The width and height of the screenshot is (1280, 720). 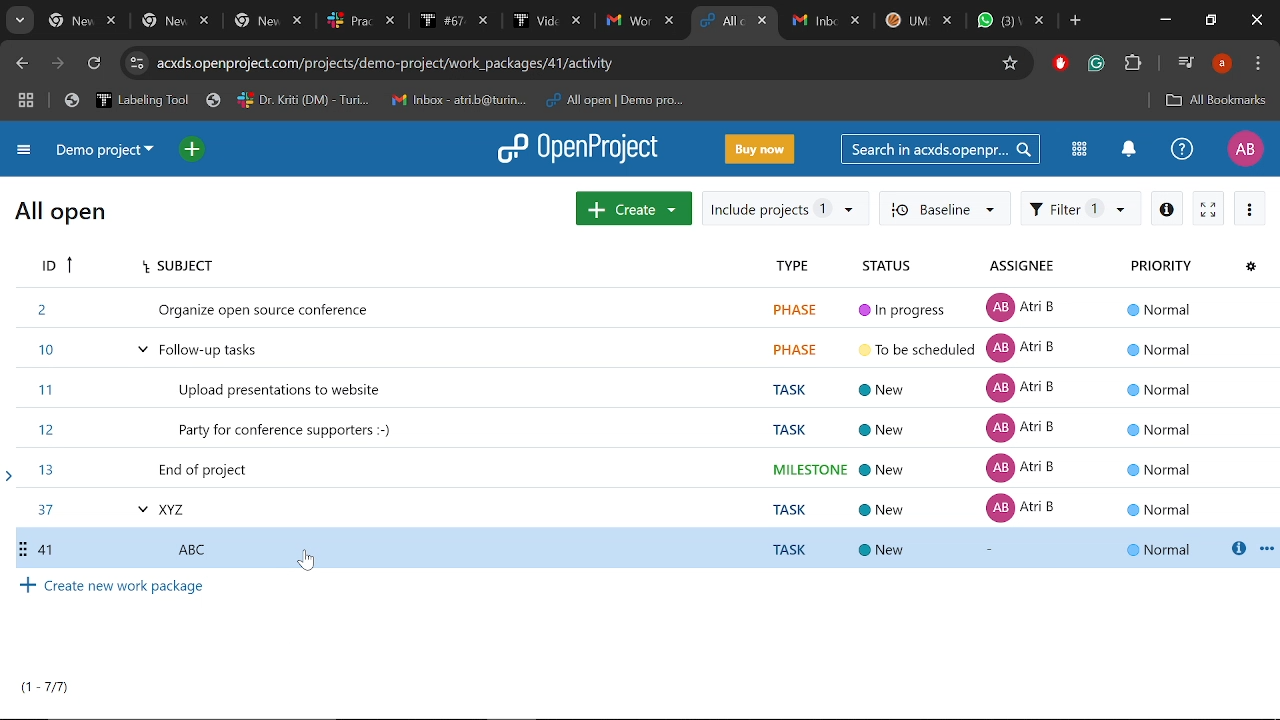 What do you see at coordinates (1061, 64) in the screenshot?
I see `Addblock` at bounding box center [1061, 64].